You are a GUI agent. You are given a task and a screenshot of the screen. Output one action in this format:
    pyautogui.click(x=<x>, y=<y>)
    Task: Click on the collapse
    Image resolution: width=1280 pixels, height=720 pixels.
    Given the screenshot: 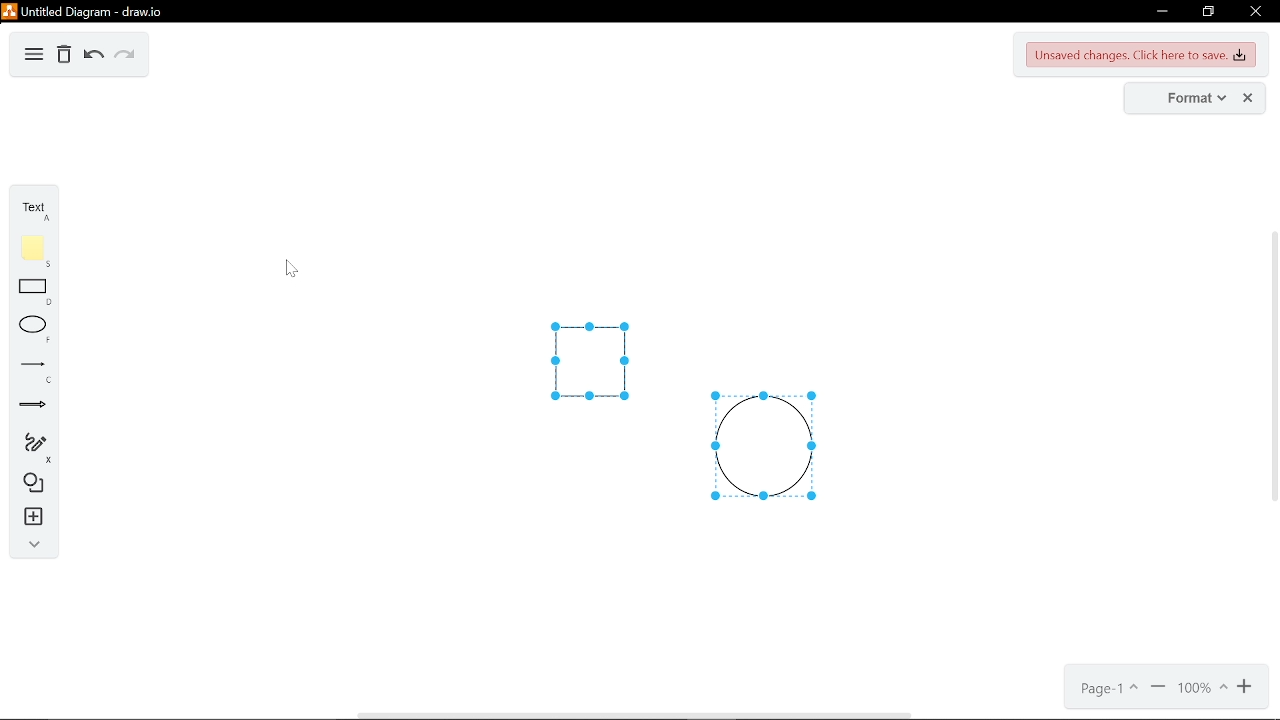 What is the action you would take?
    pyautogui.click(x=31, y=548)
    